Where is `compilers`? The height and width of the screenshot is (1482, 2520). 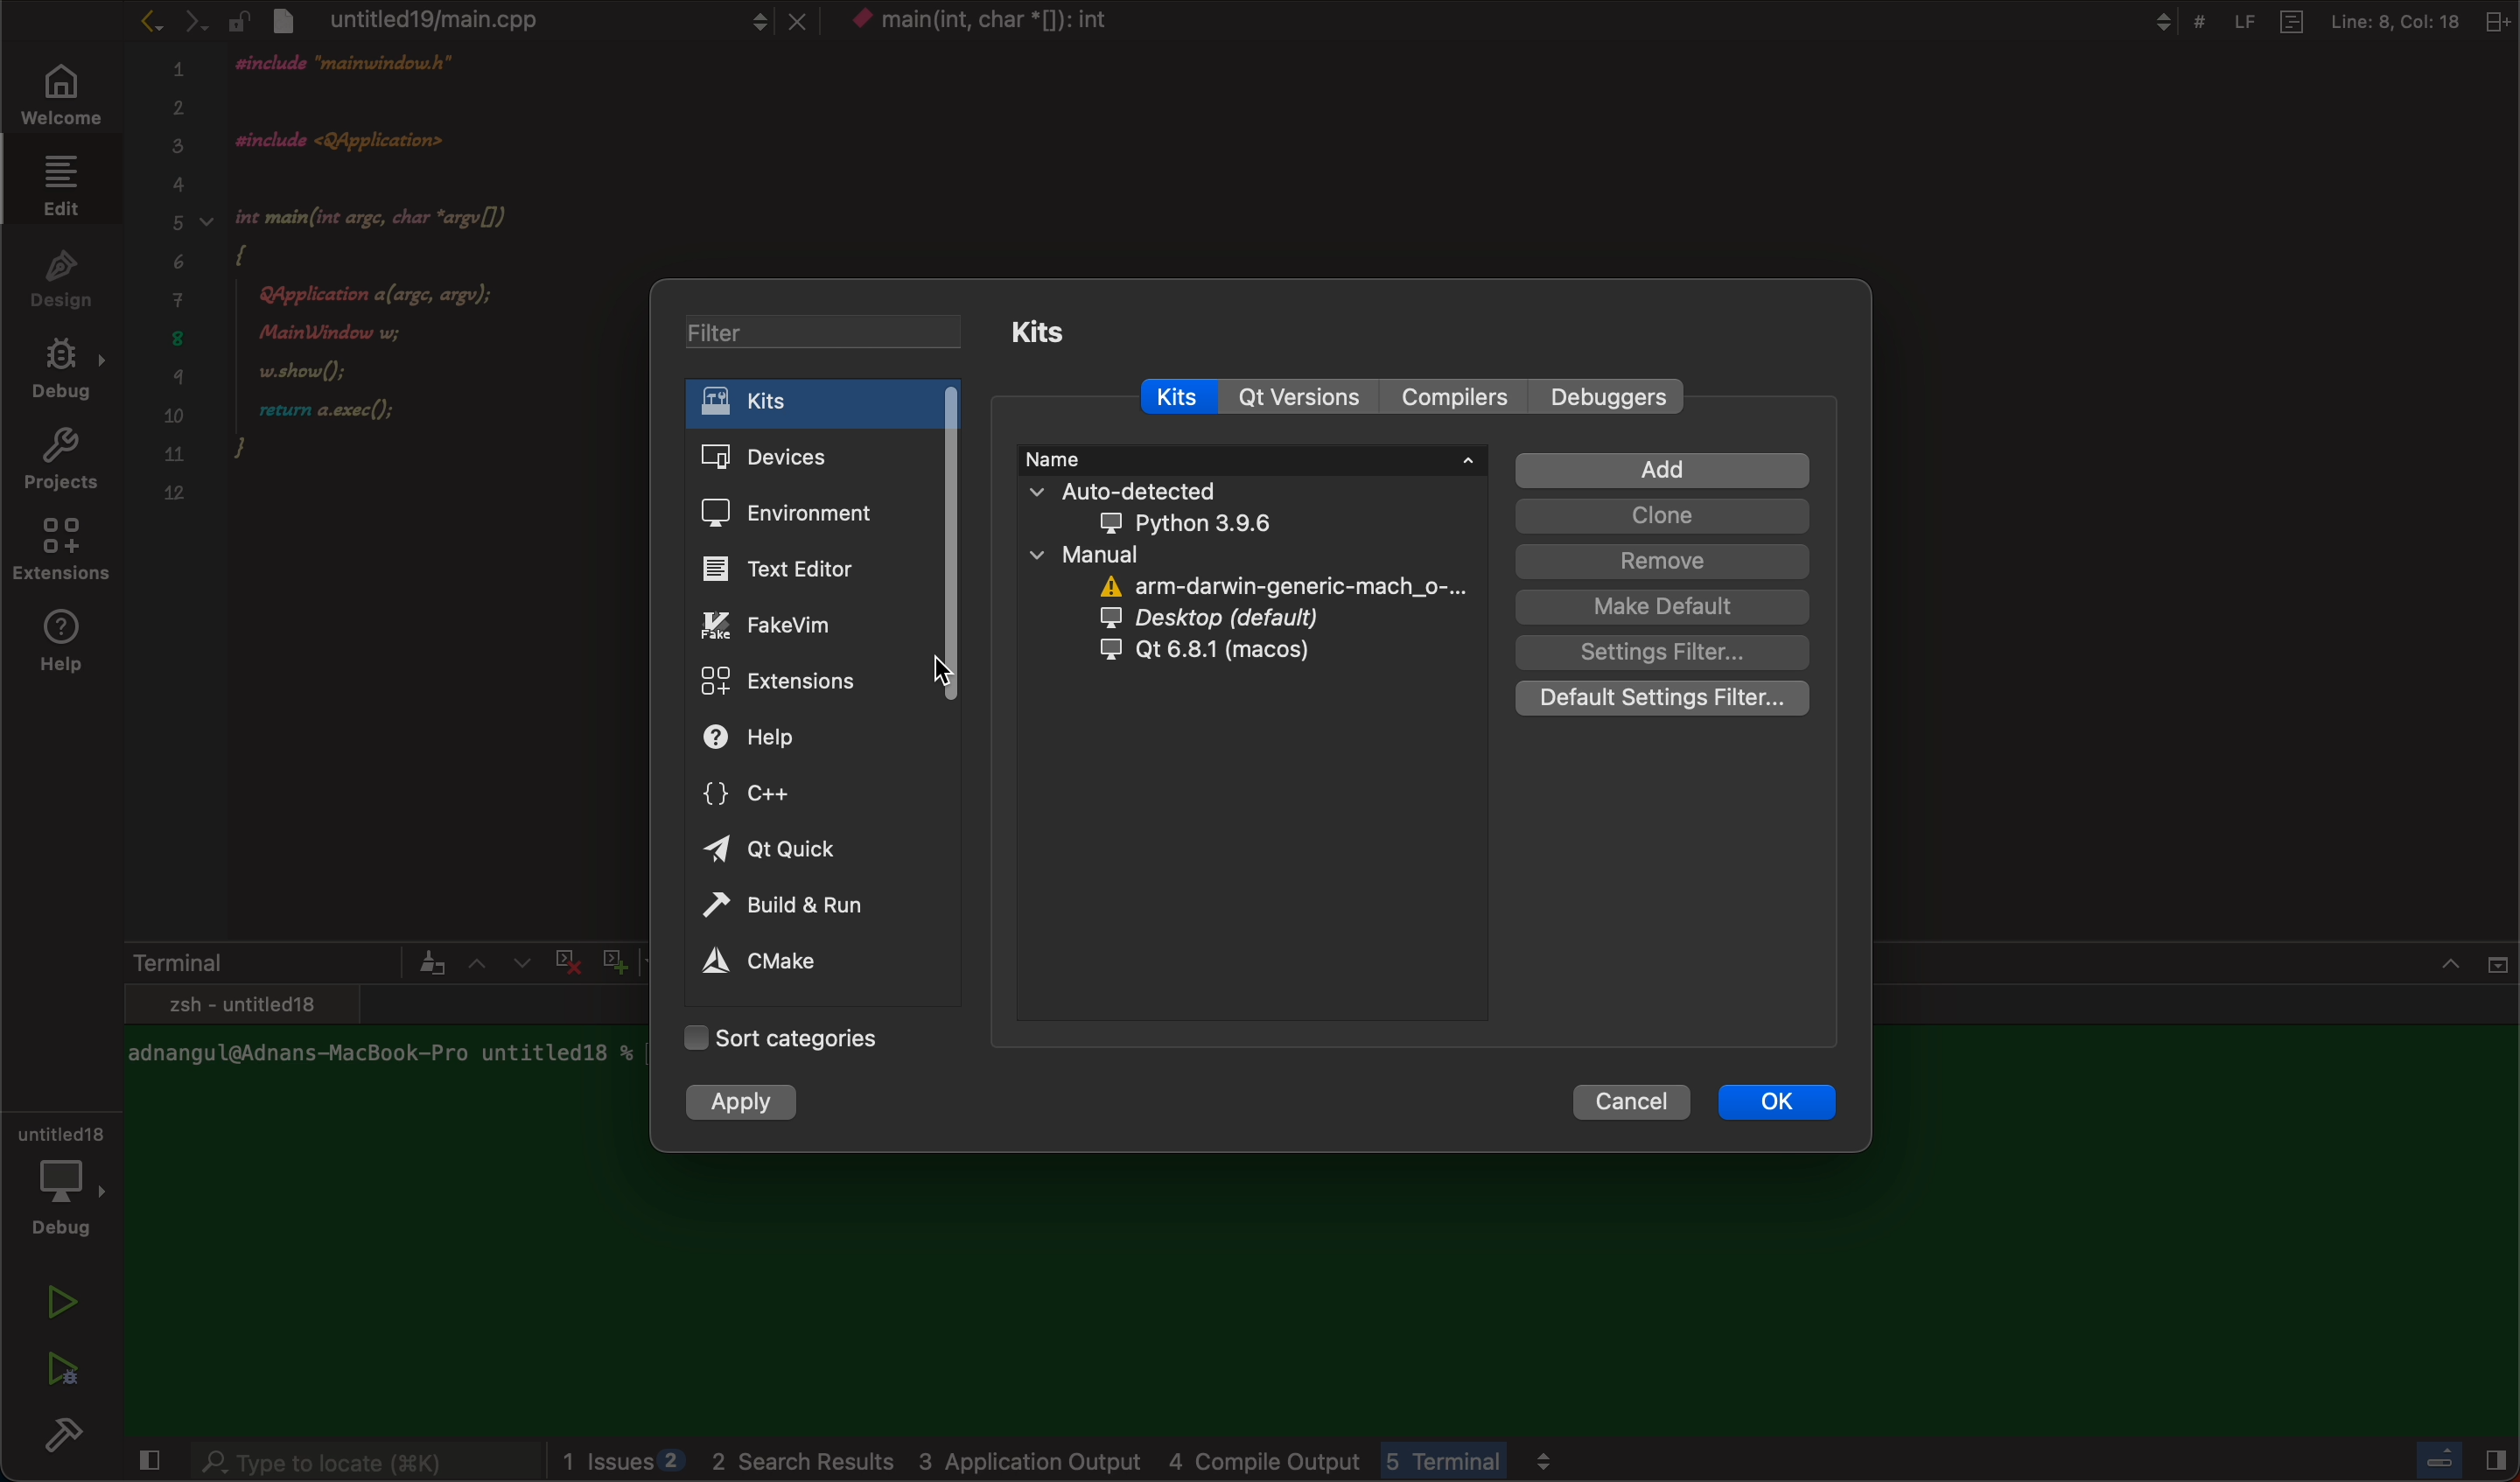 compilers is located at coordinates (1453, 399).